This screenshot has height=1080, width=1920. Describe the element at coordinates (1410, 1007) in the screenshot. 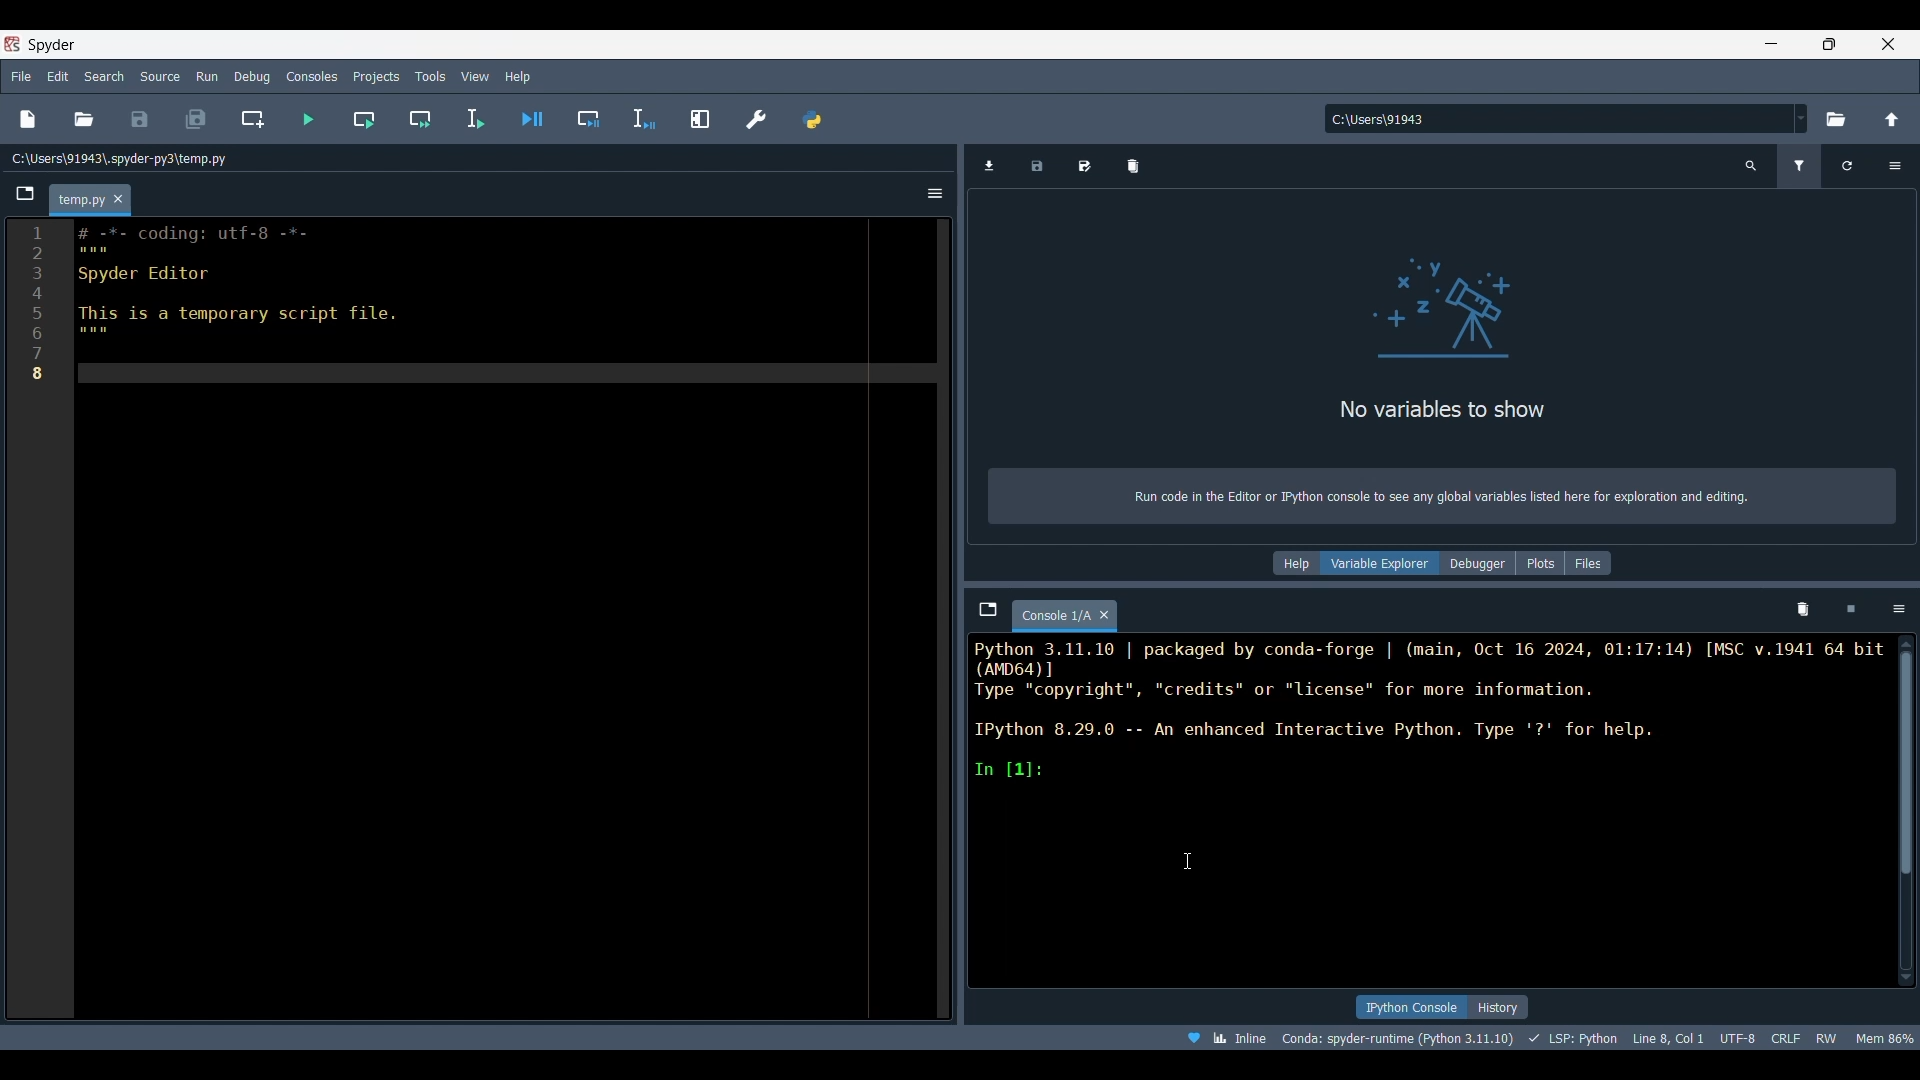

I see `IPython console` at that location.